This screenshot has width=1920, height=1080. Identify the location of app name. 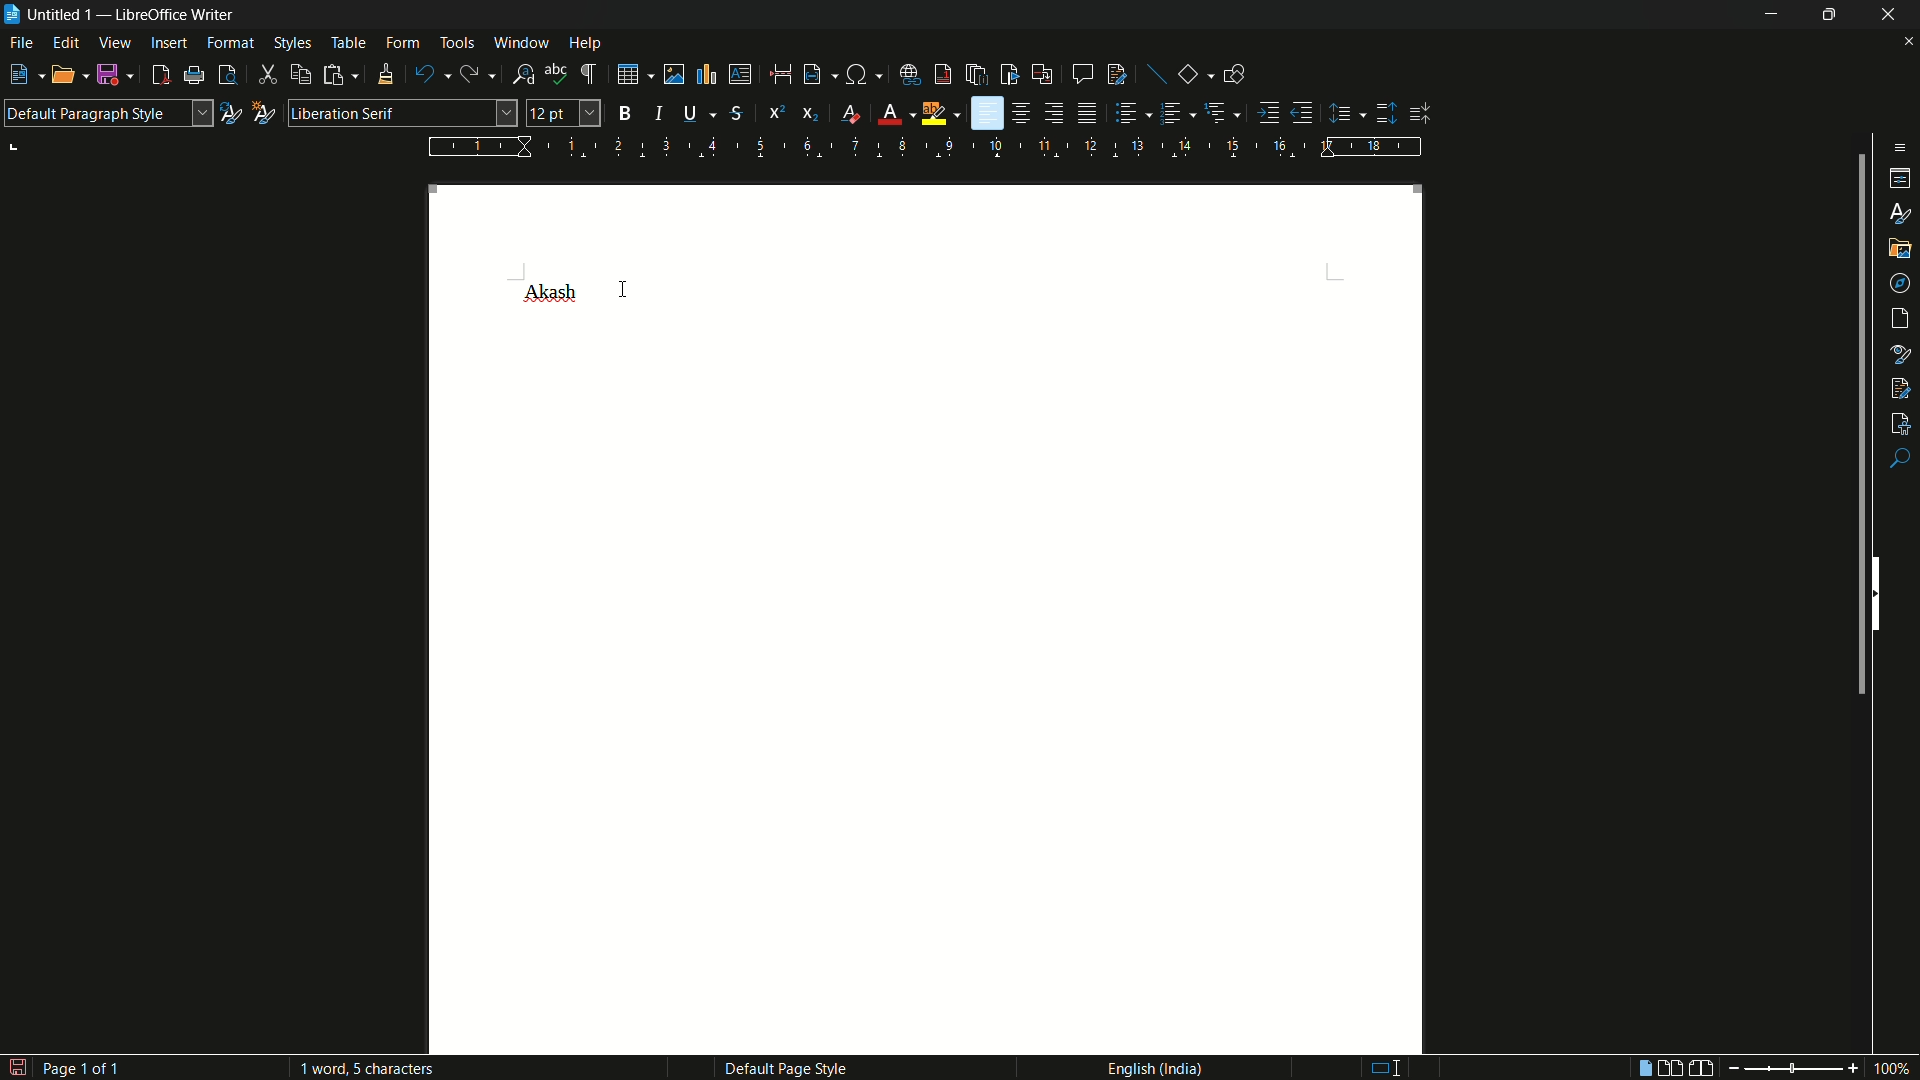
(177, 15).